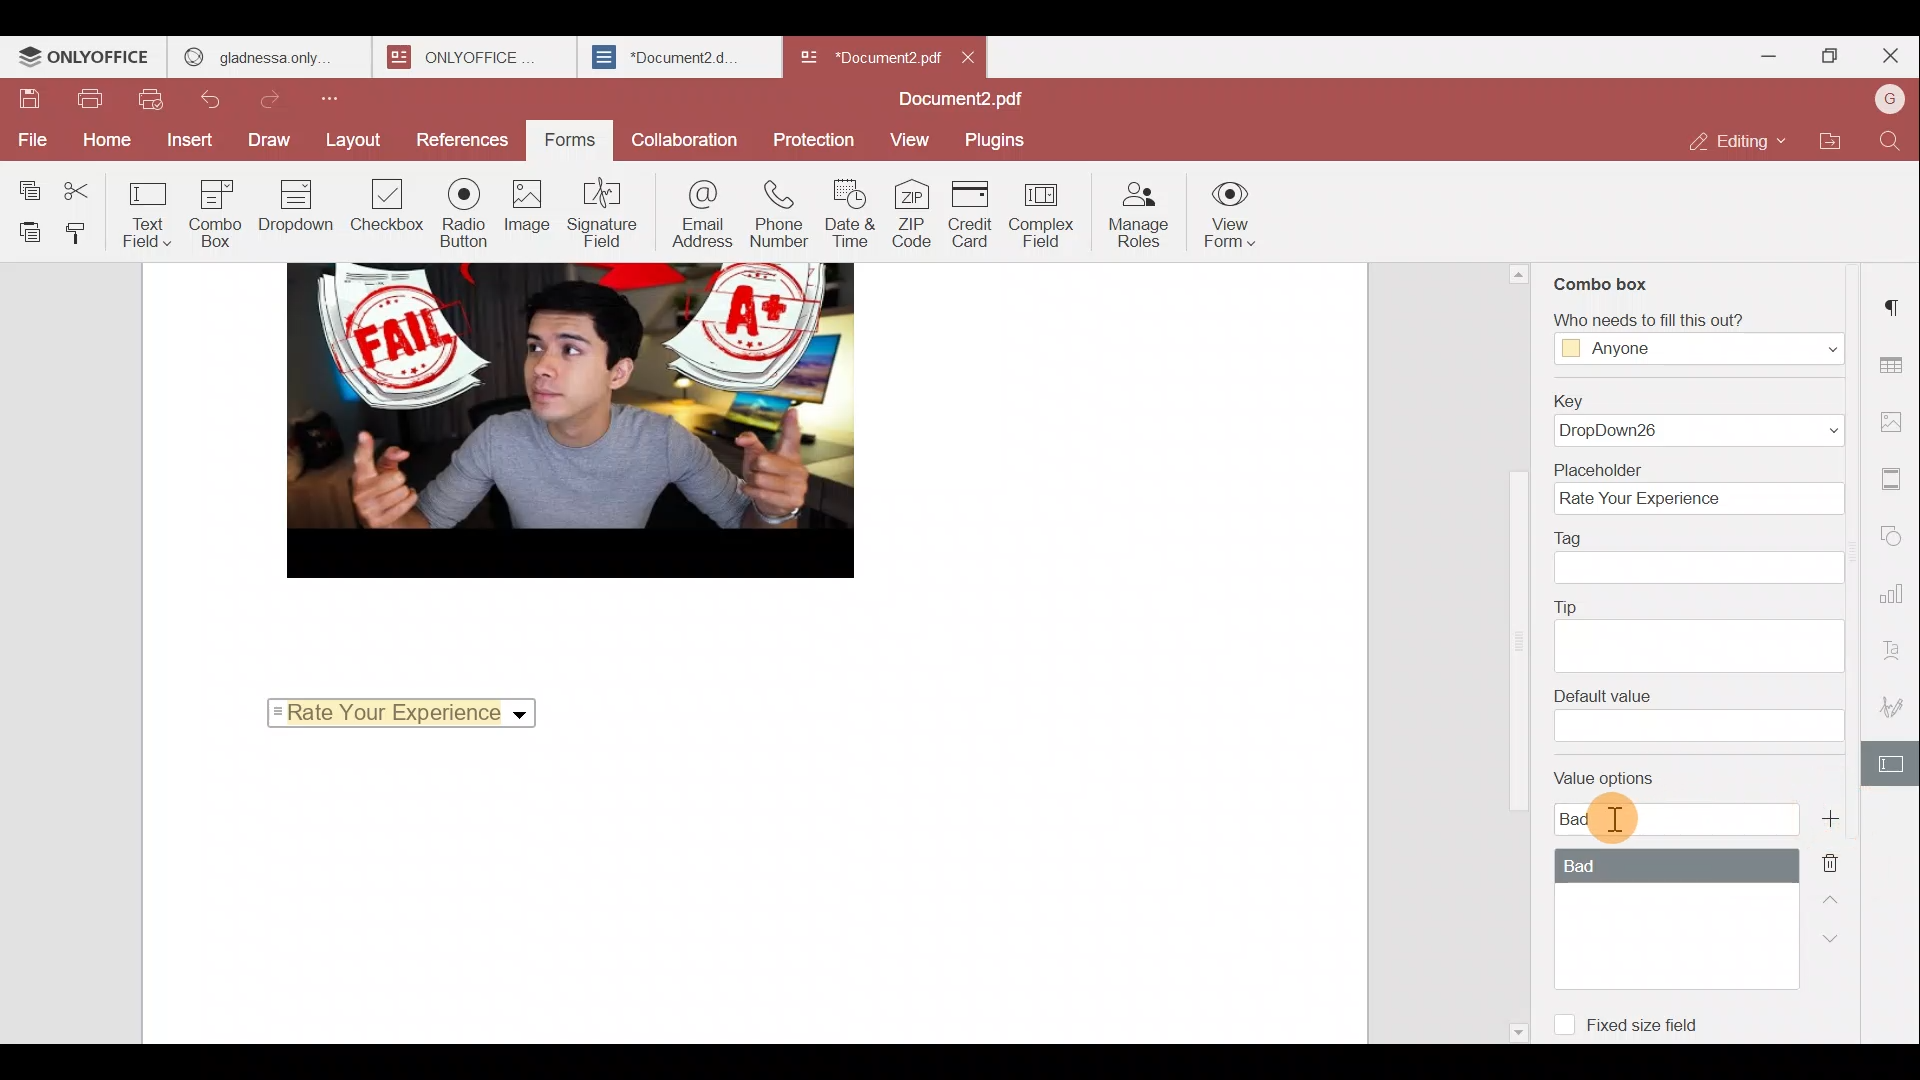  I want to click on References, so click(458, 137).